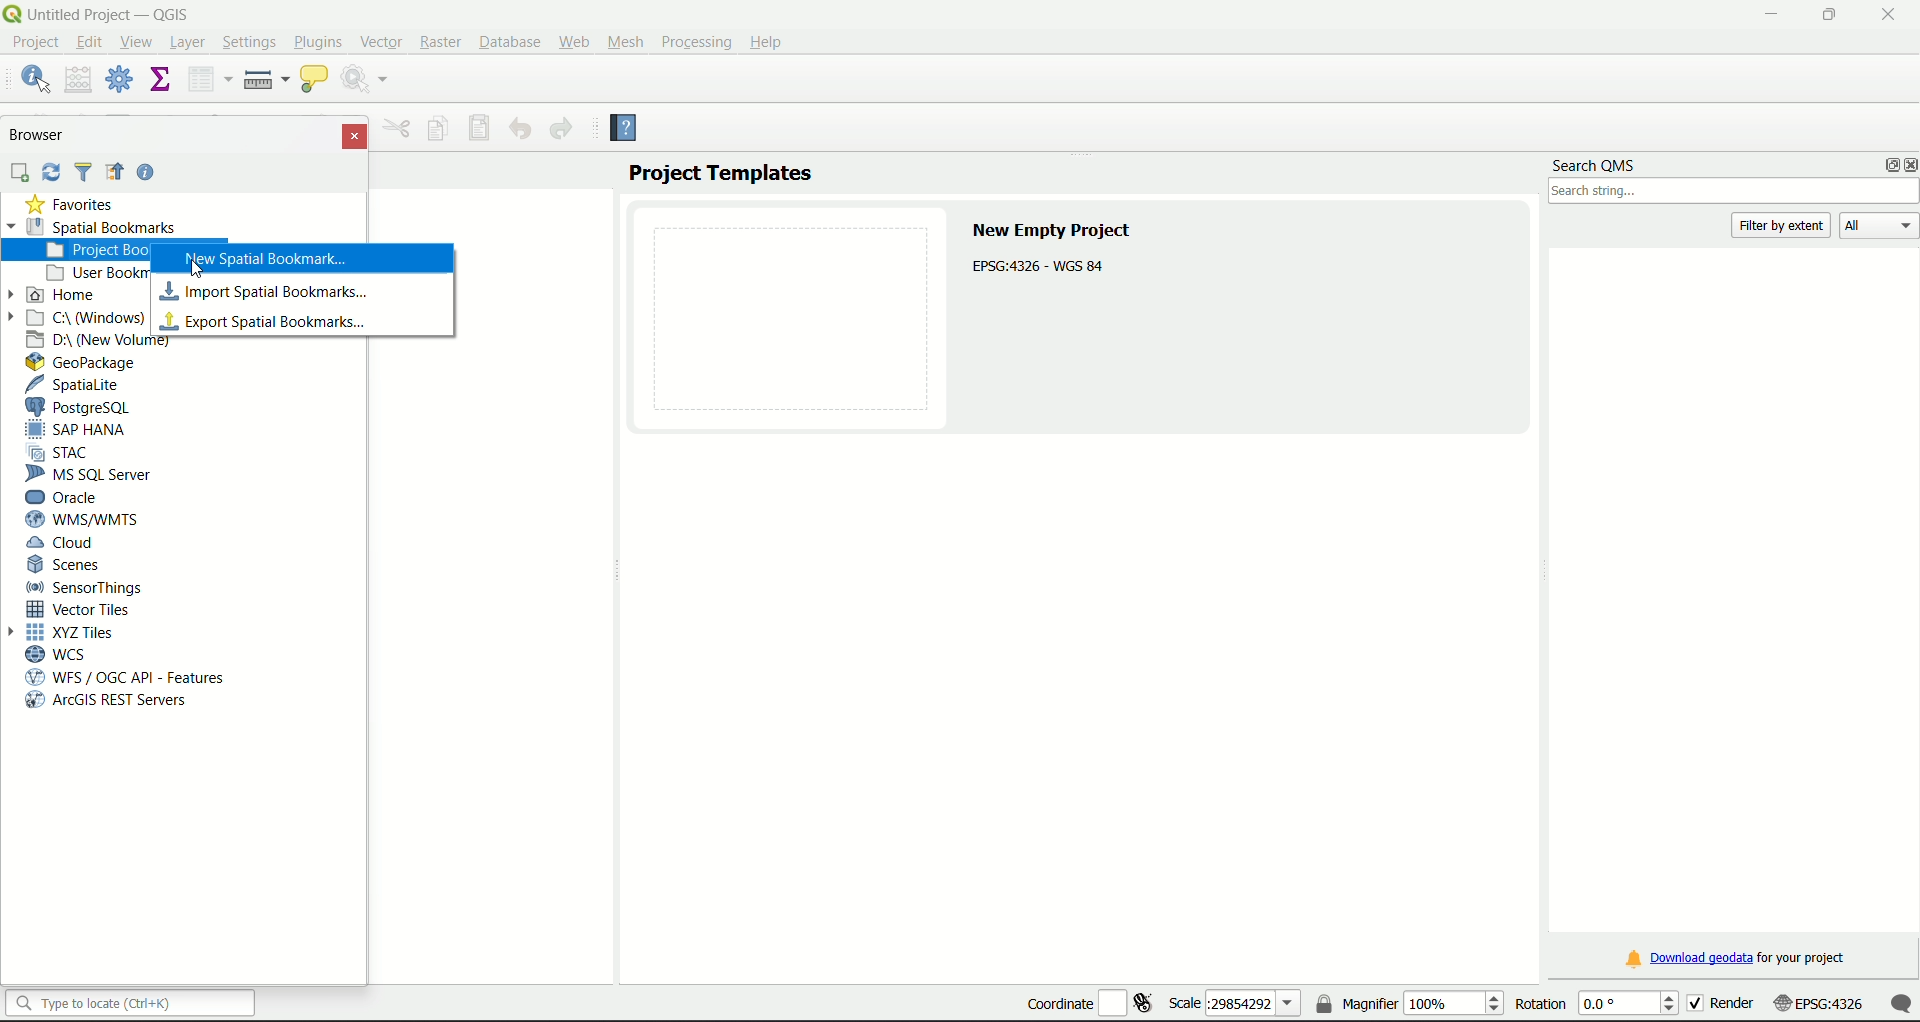  What do you see at coordinates (265, 290) in the screenshot?
I see `import spatial bookmark` at bounding box center [265, 290].